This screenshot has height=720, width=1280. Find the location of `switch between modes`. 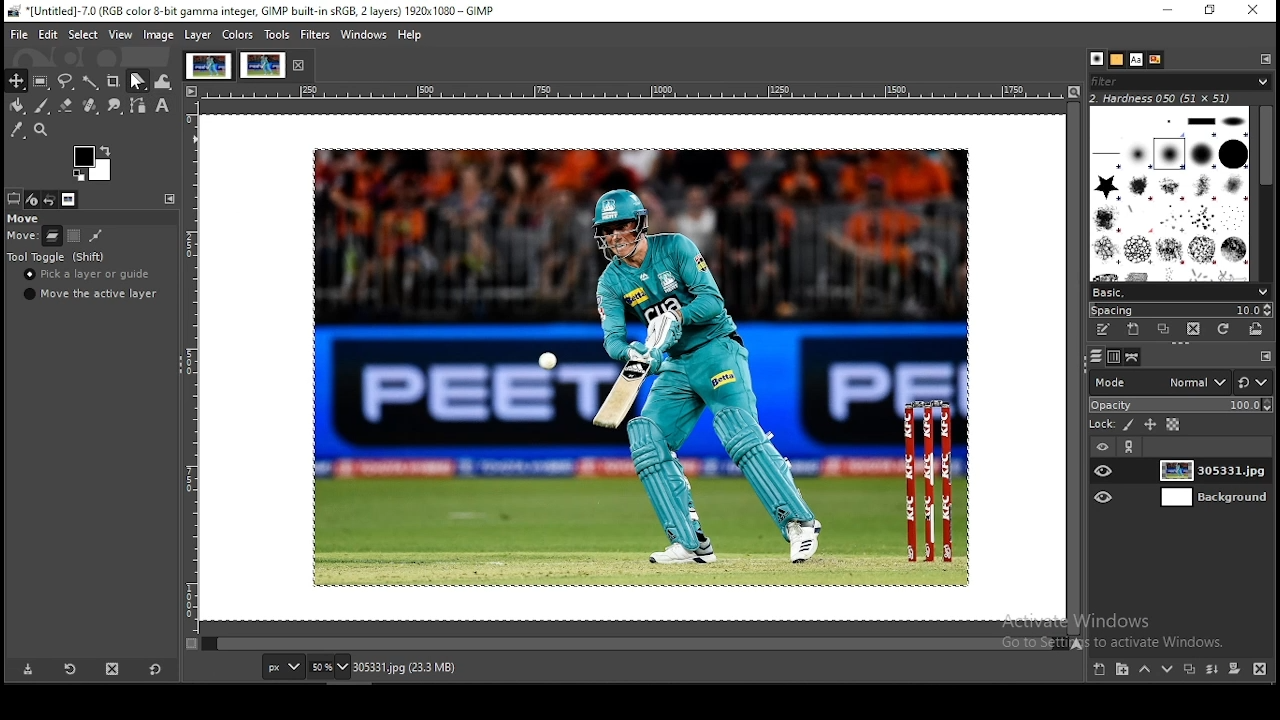

switch between modes is located at coordinates (1255, 383).